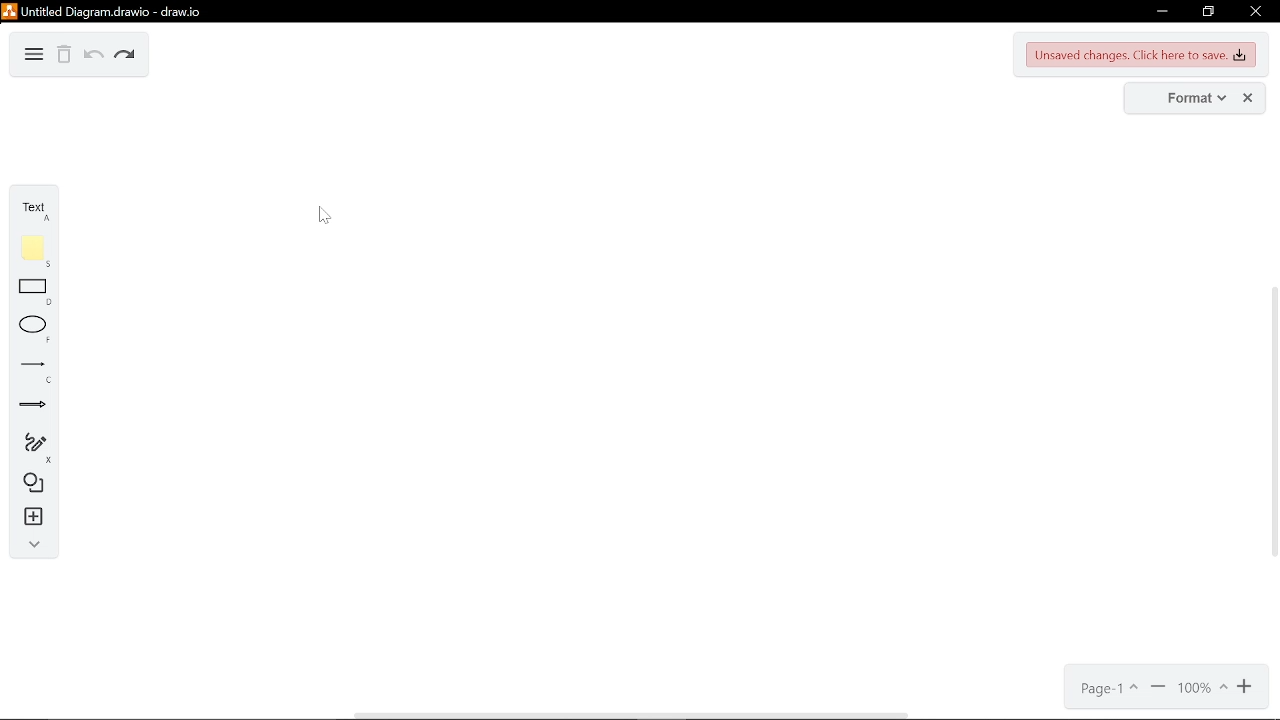  I want to click on rectangle, so click(36, 293).